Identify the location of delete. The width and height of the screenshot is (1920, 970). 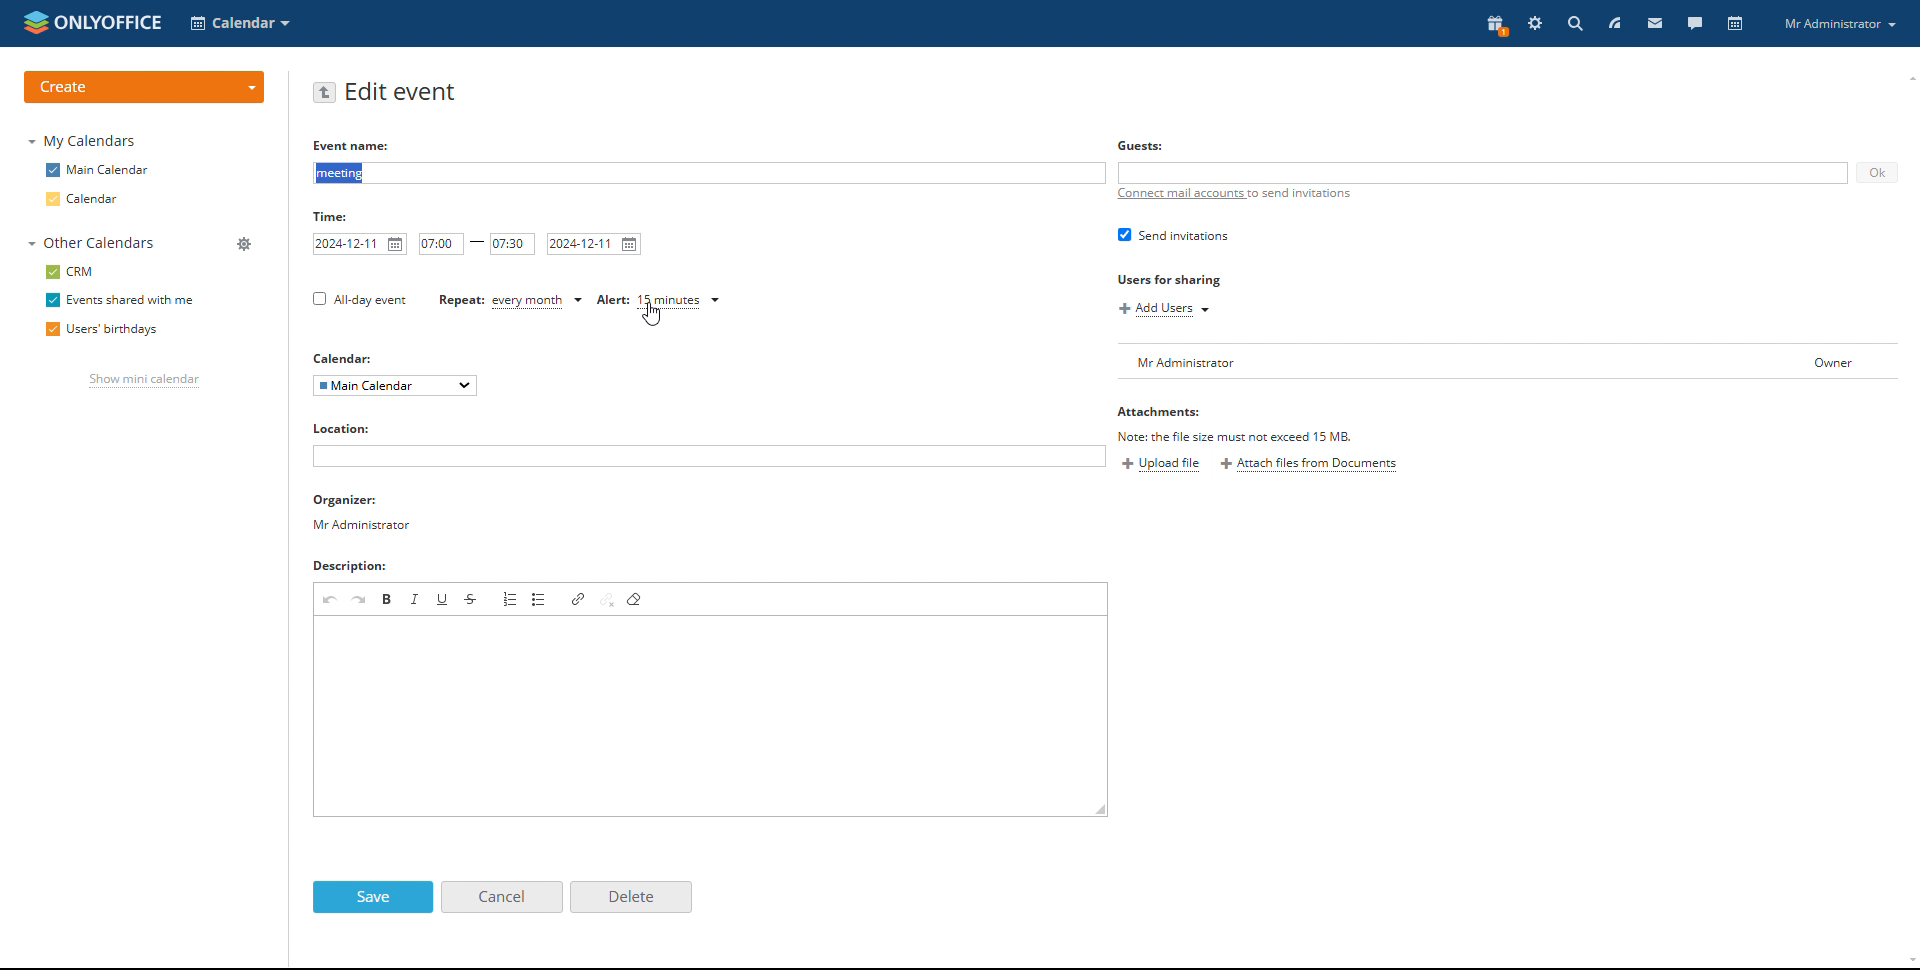
(631, 897).